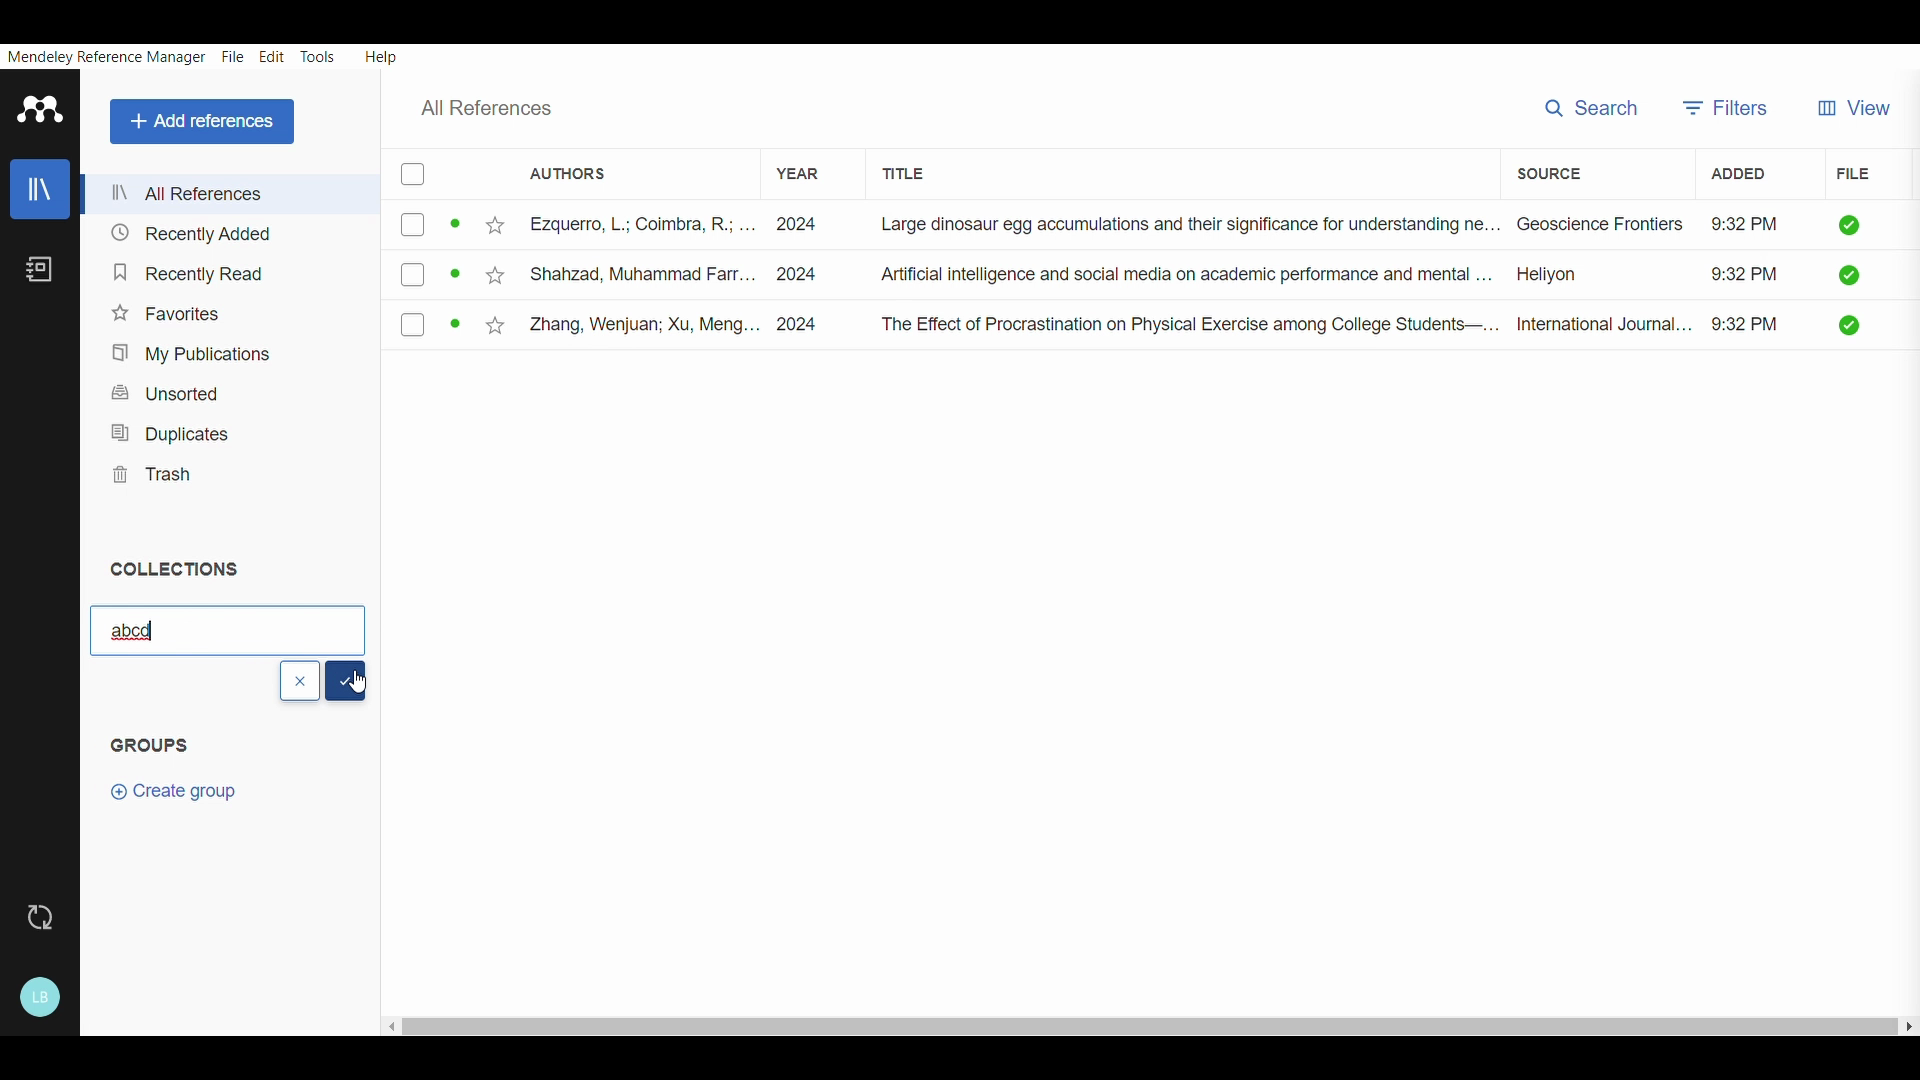  Describe the element at coordinates (225, 628) in the screenshot. I see `Textbox` at that location.